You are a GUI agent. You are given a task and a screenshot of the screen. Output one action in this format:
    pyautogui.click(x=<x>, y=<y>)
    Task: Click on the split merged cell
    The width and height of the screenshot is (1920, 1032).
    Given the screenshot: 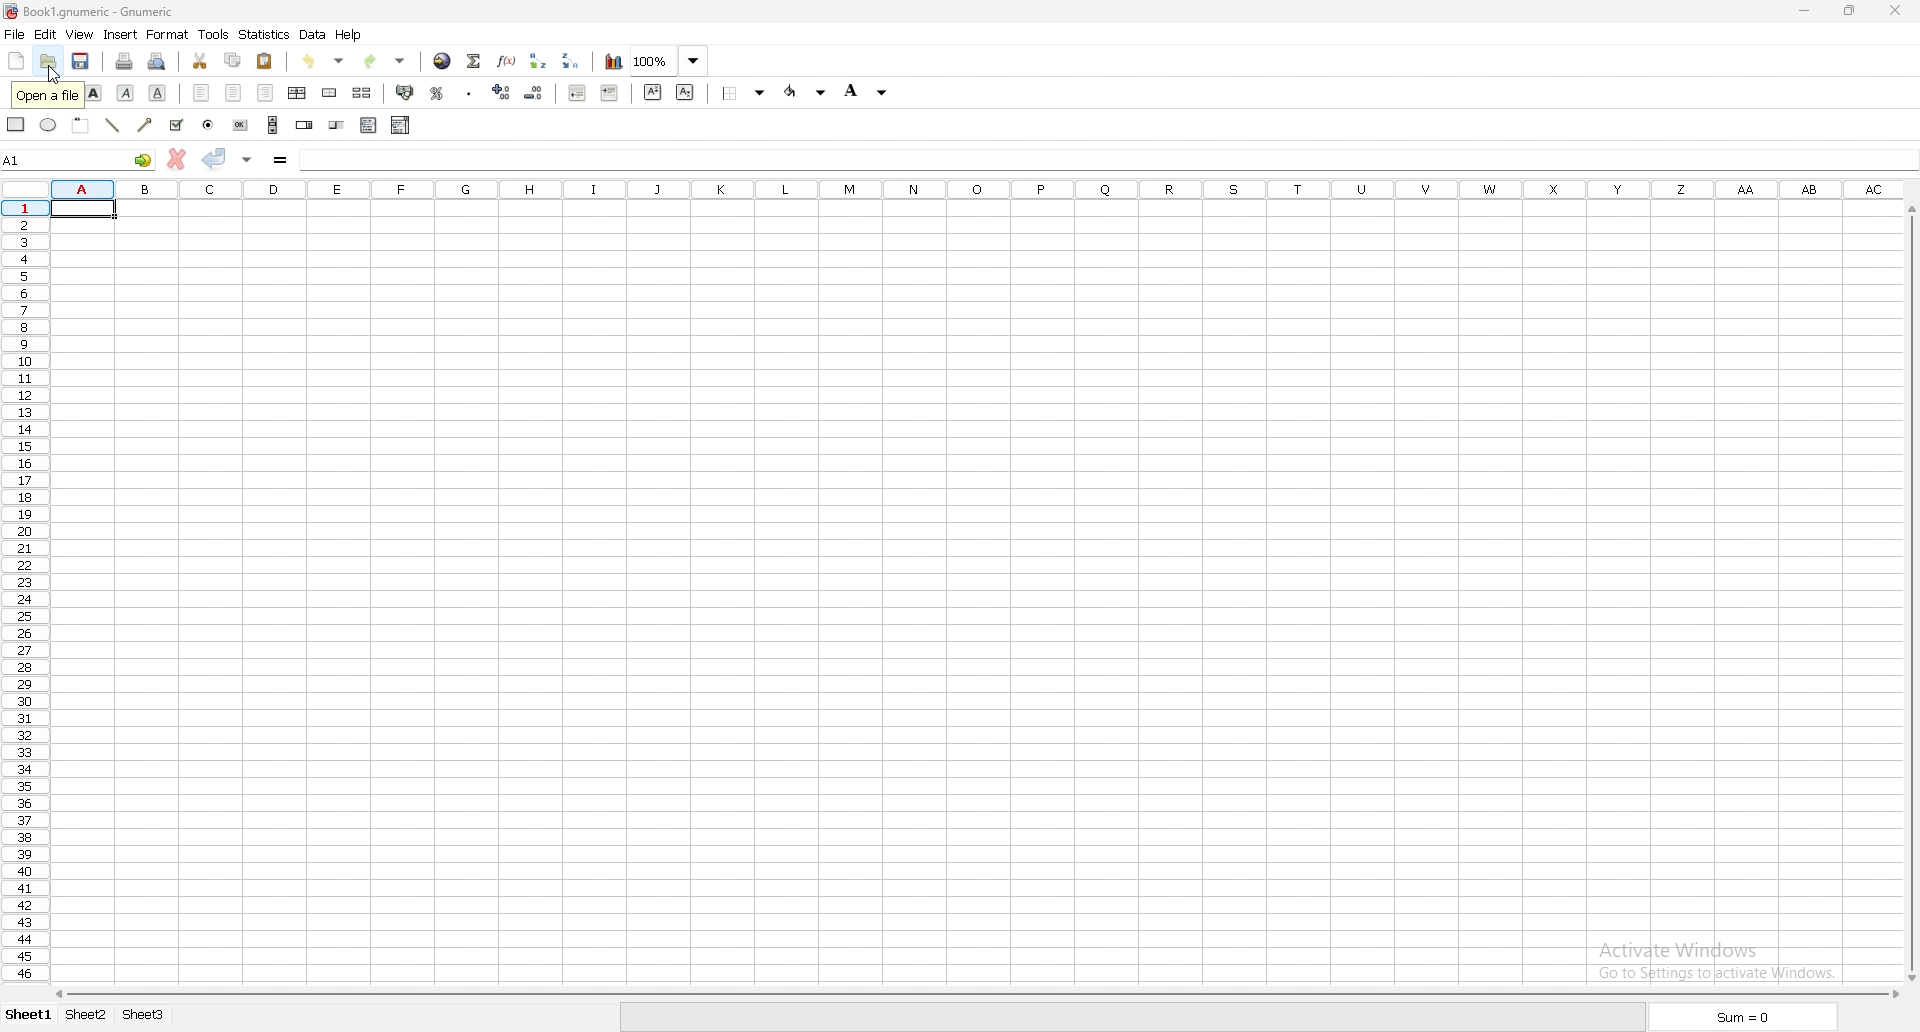 What is the action you would take?
    pyautogui.click(x=362, y=93)
    